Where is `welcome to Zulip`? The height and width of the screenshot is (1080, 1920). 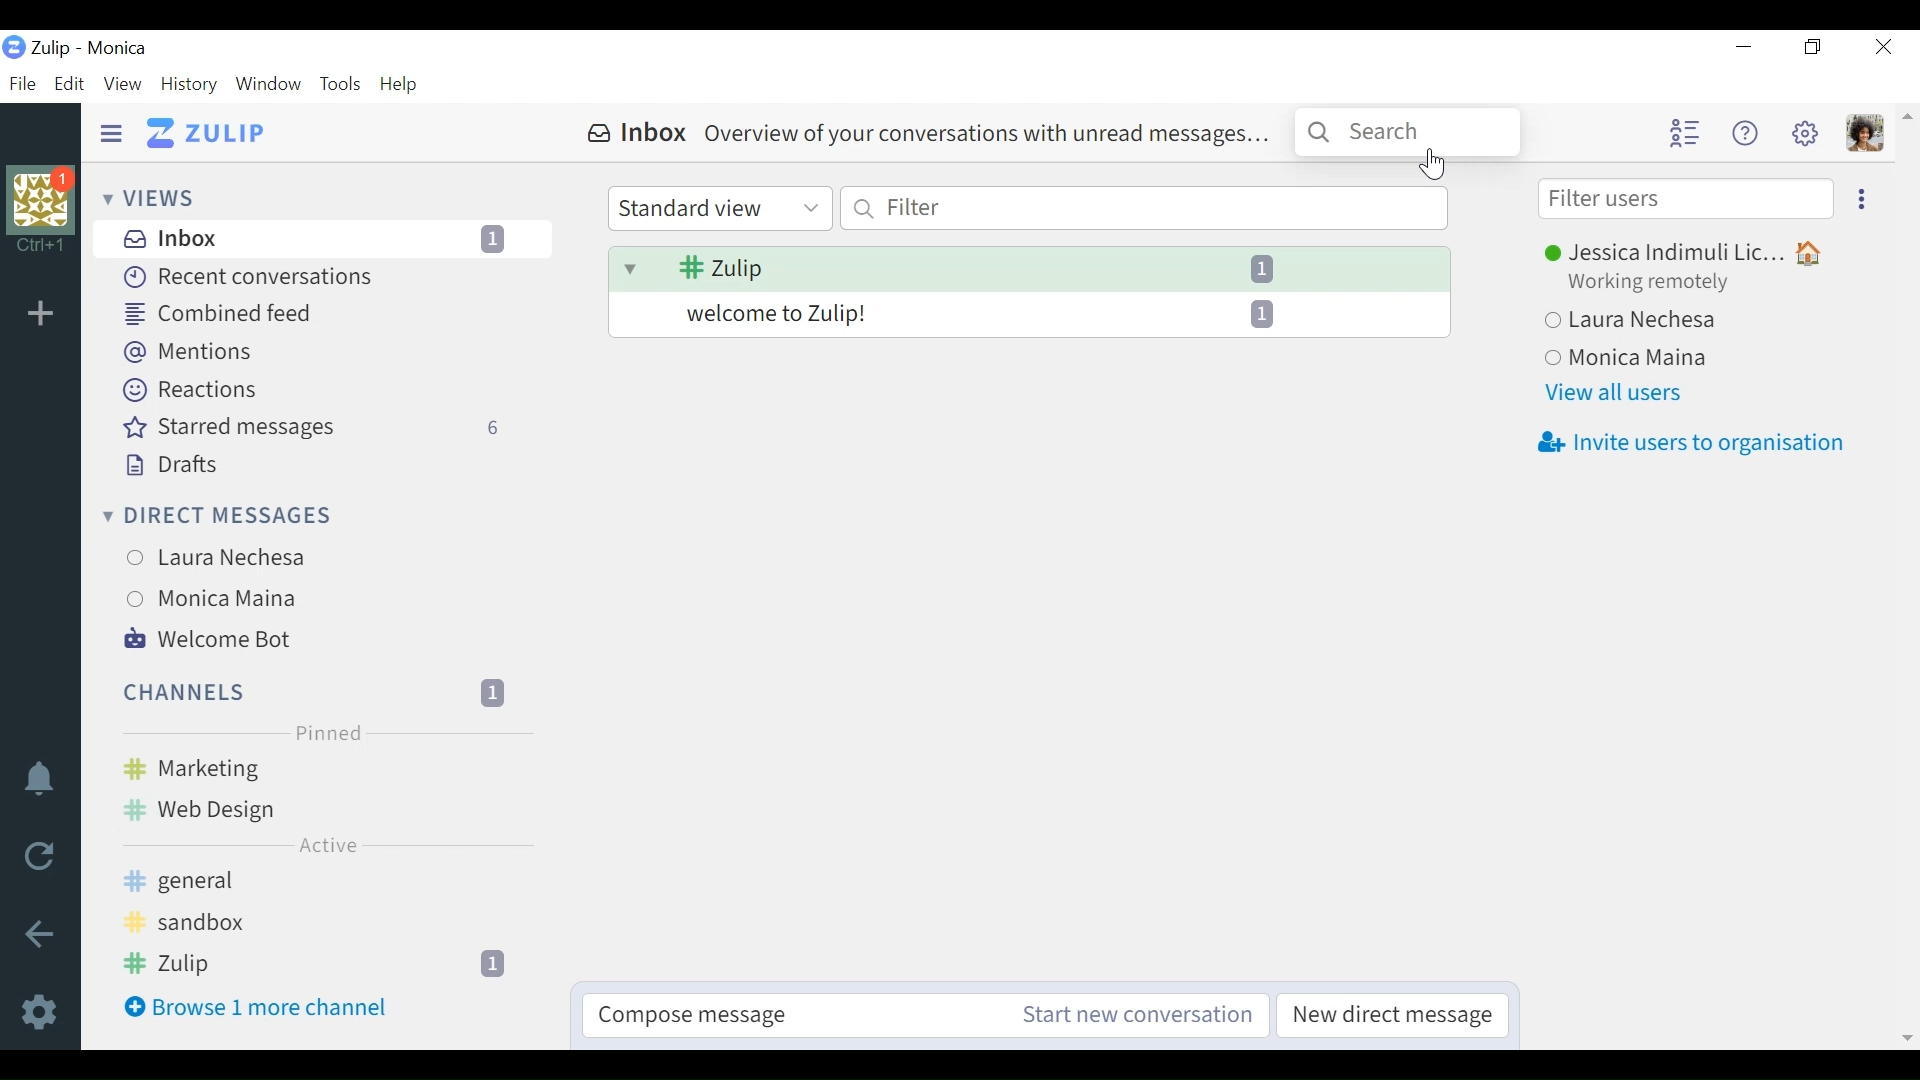
welcome to Zulip is located at coordinates (1031, 313).